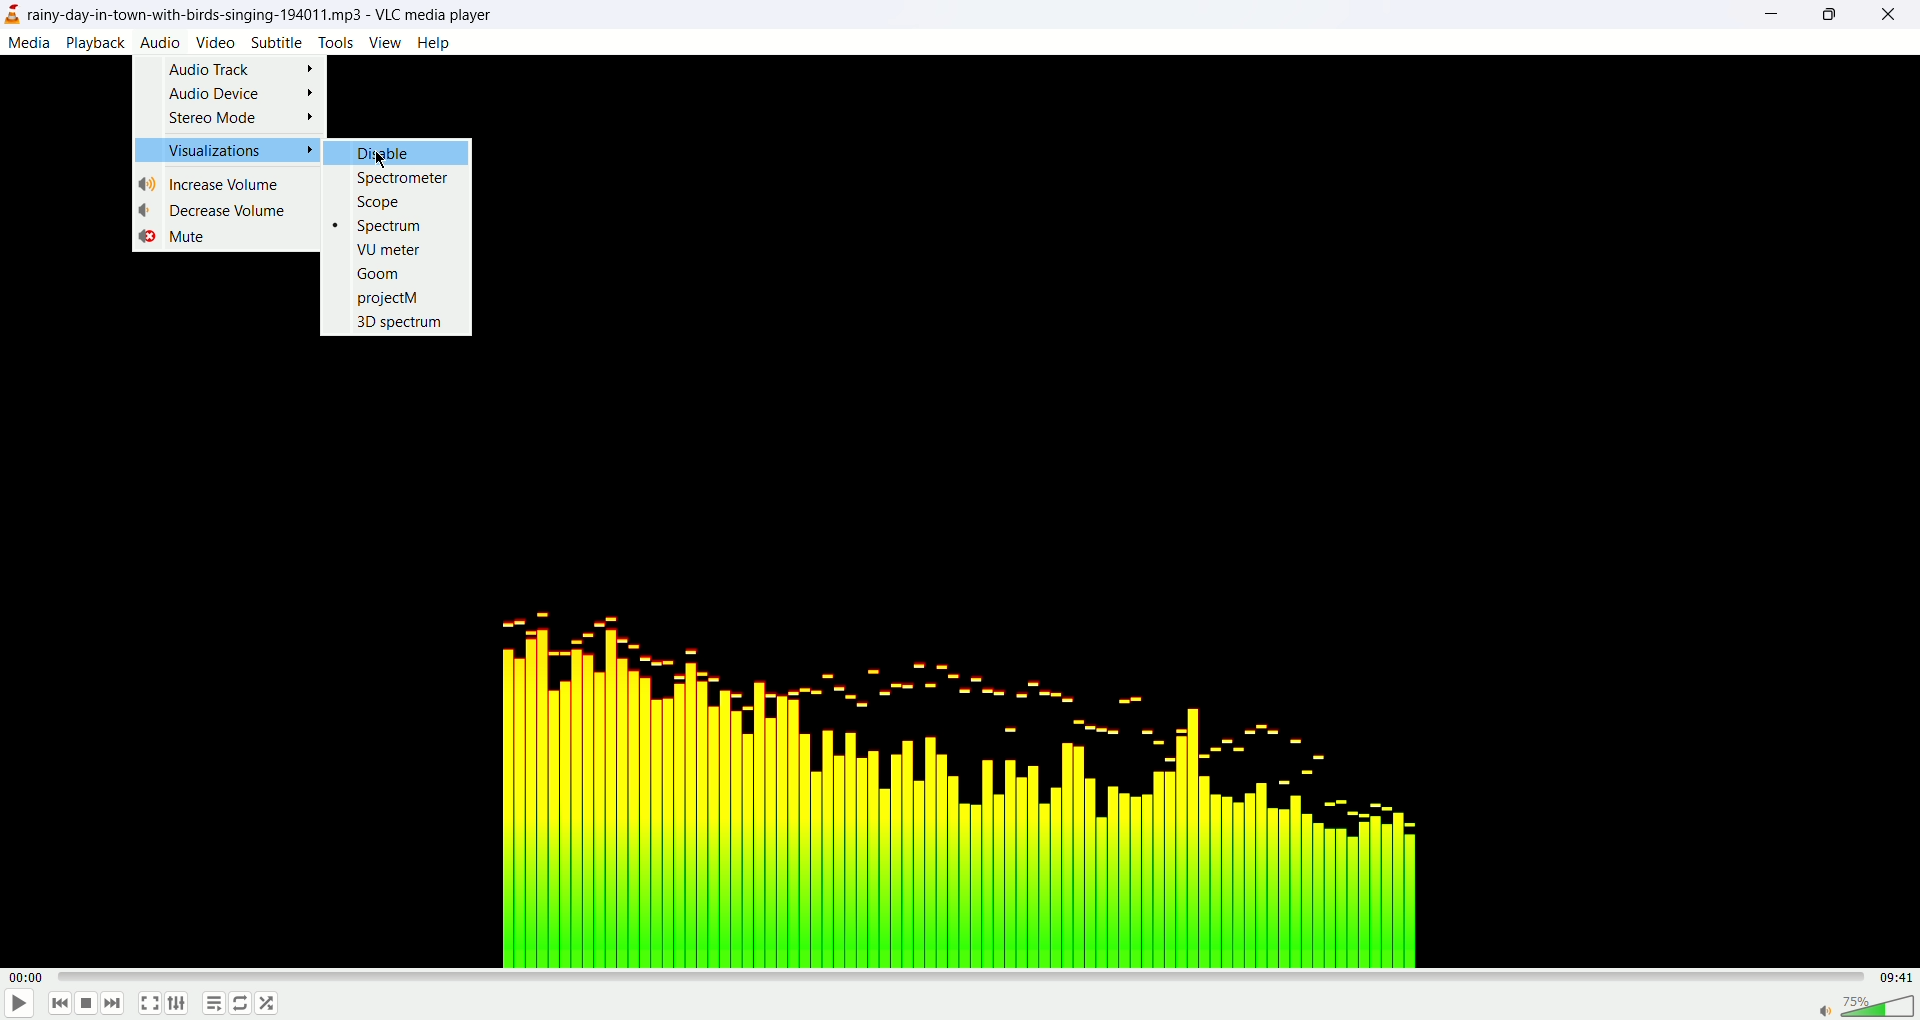 This screenshot has height=1020, width=1920. I want to click on 3D spectrum, so click(402, 322).